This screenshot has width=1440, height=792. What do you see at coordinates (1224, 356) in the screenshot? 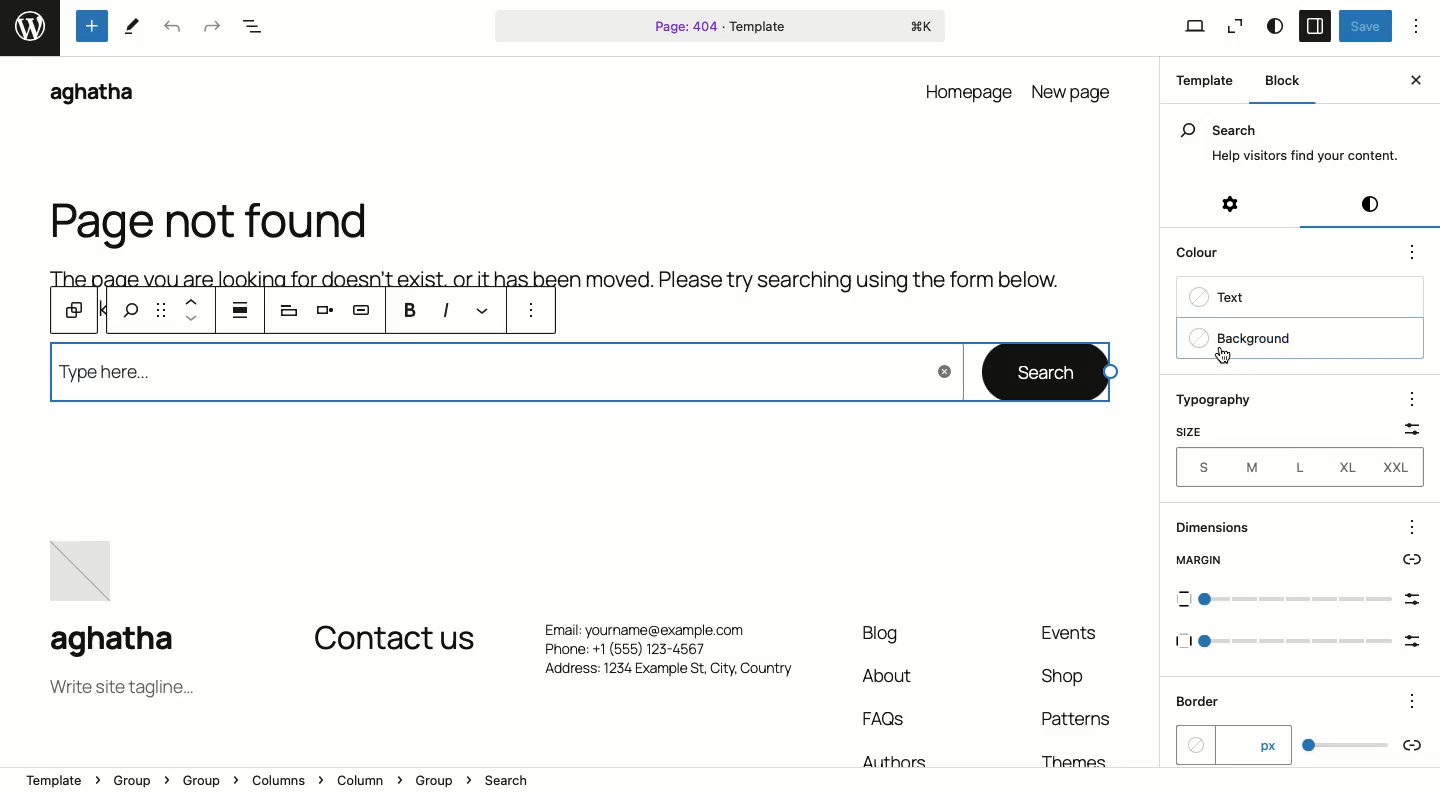
I see `cursor` at bounding box center [1224, 356].